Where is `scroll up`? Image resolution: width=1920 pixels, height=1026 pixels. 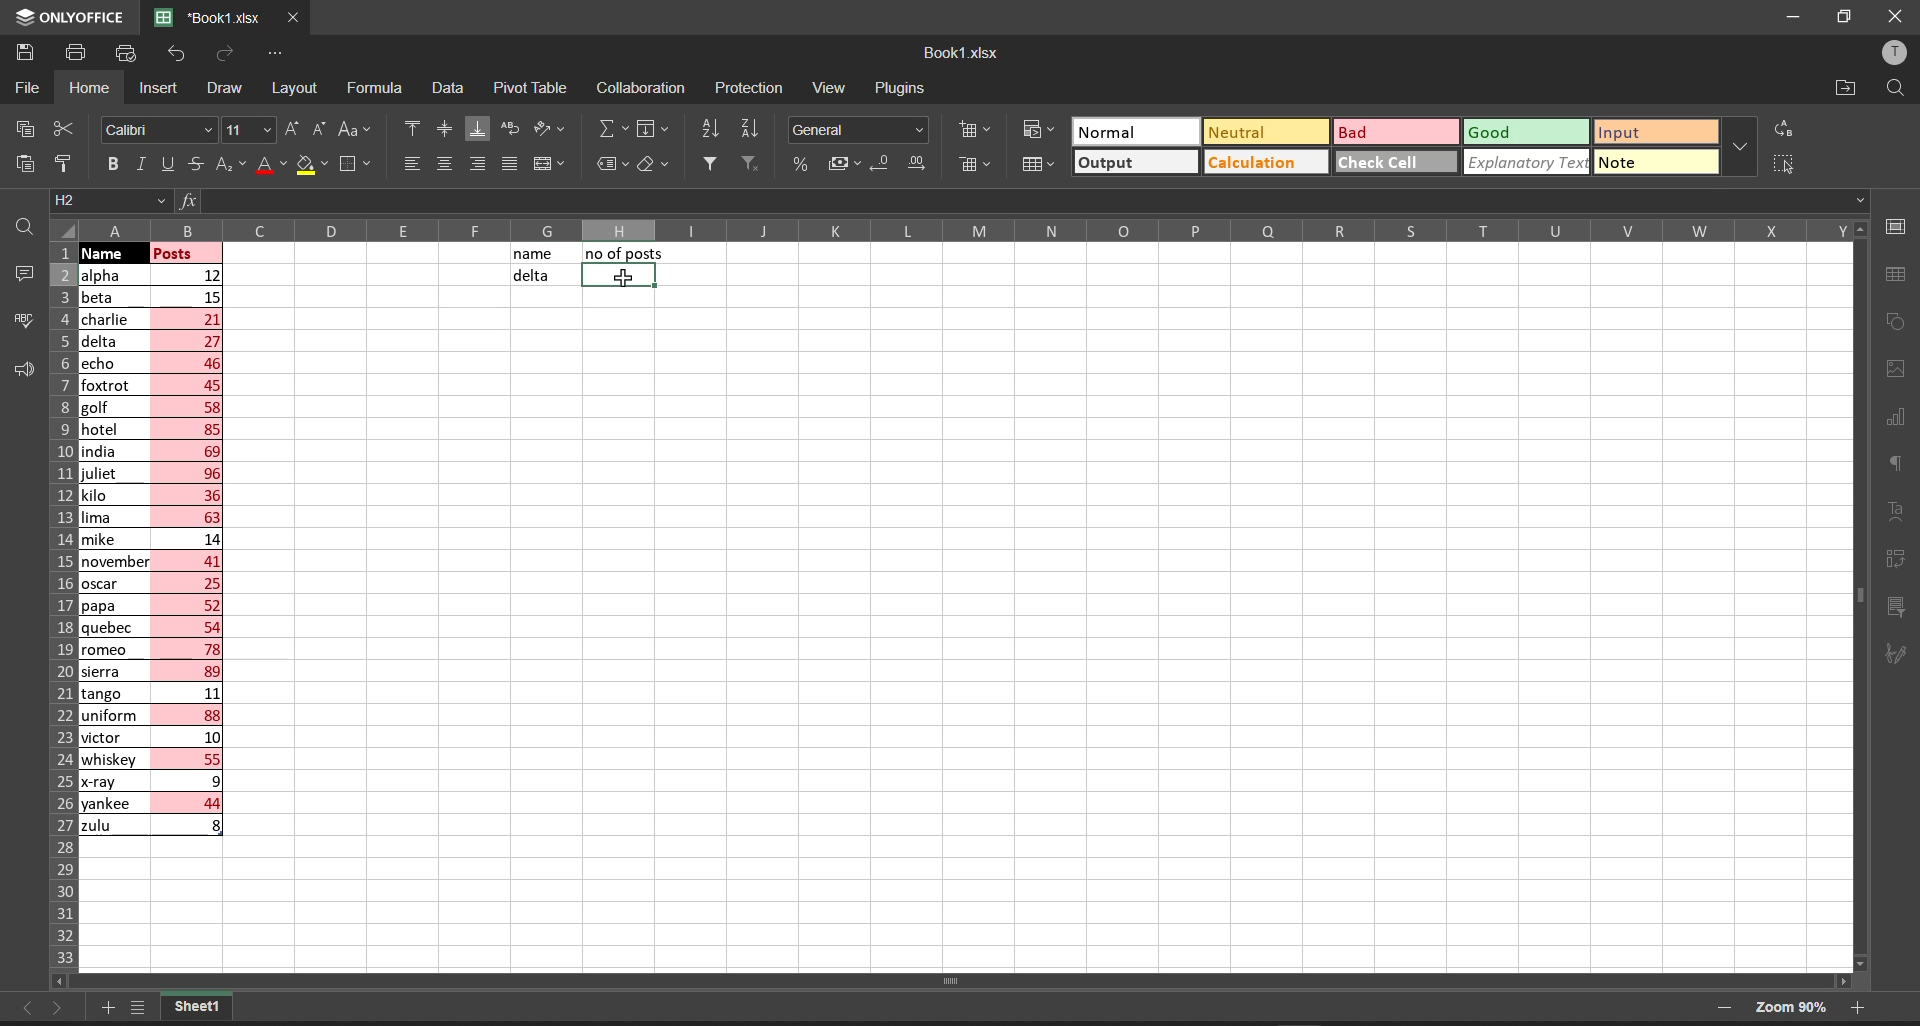
scroll up is located at coordinates (1855, 229).